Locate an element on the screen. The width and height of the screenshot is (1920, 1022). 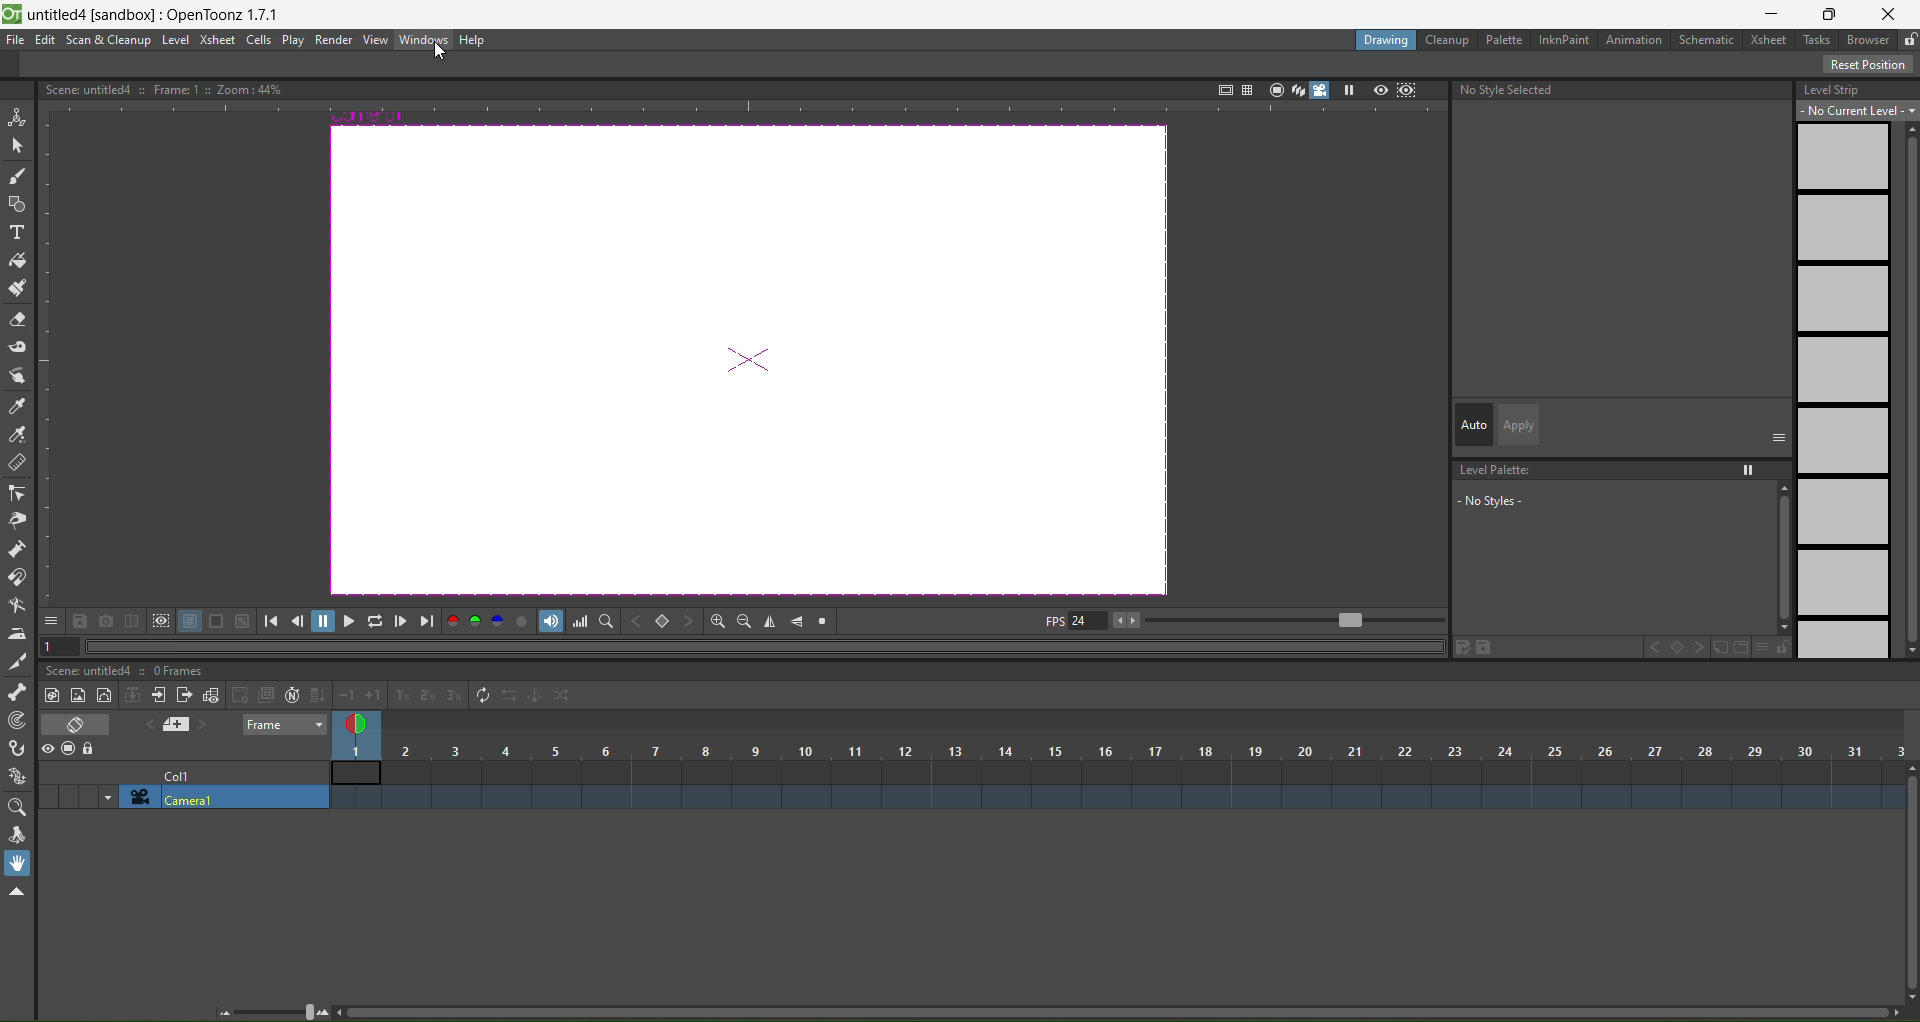
random is located at coordinates (564, 696).